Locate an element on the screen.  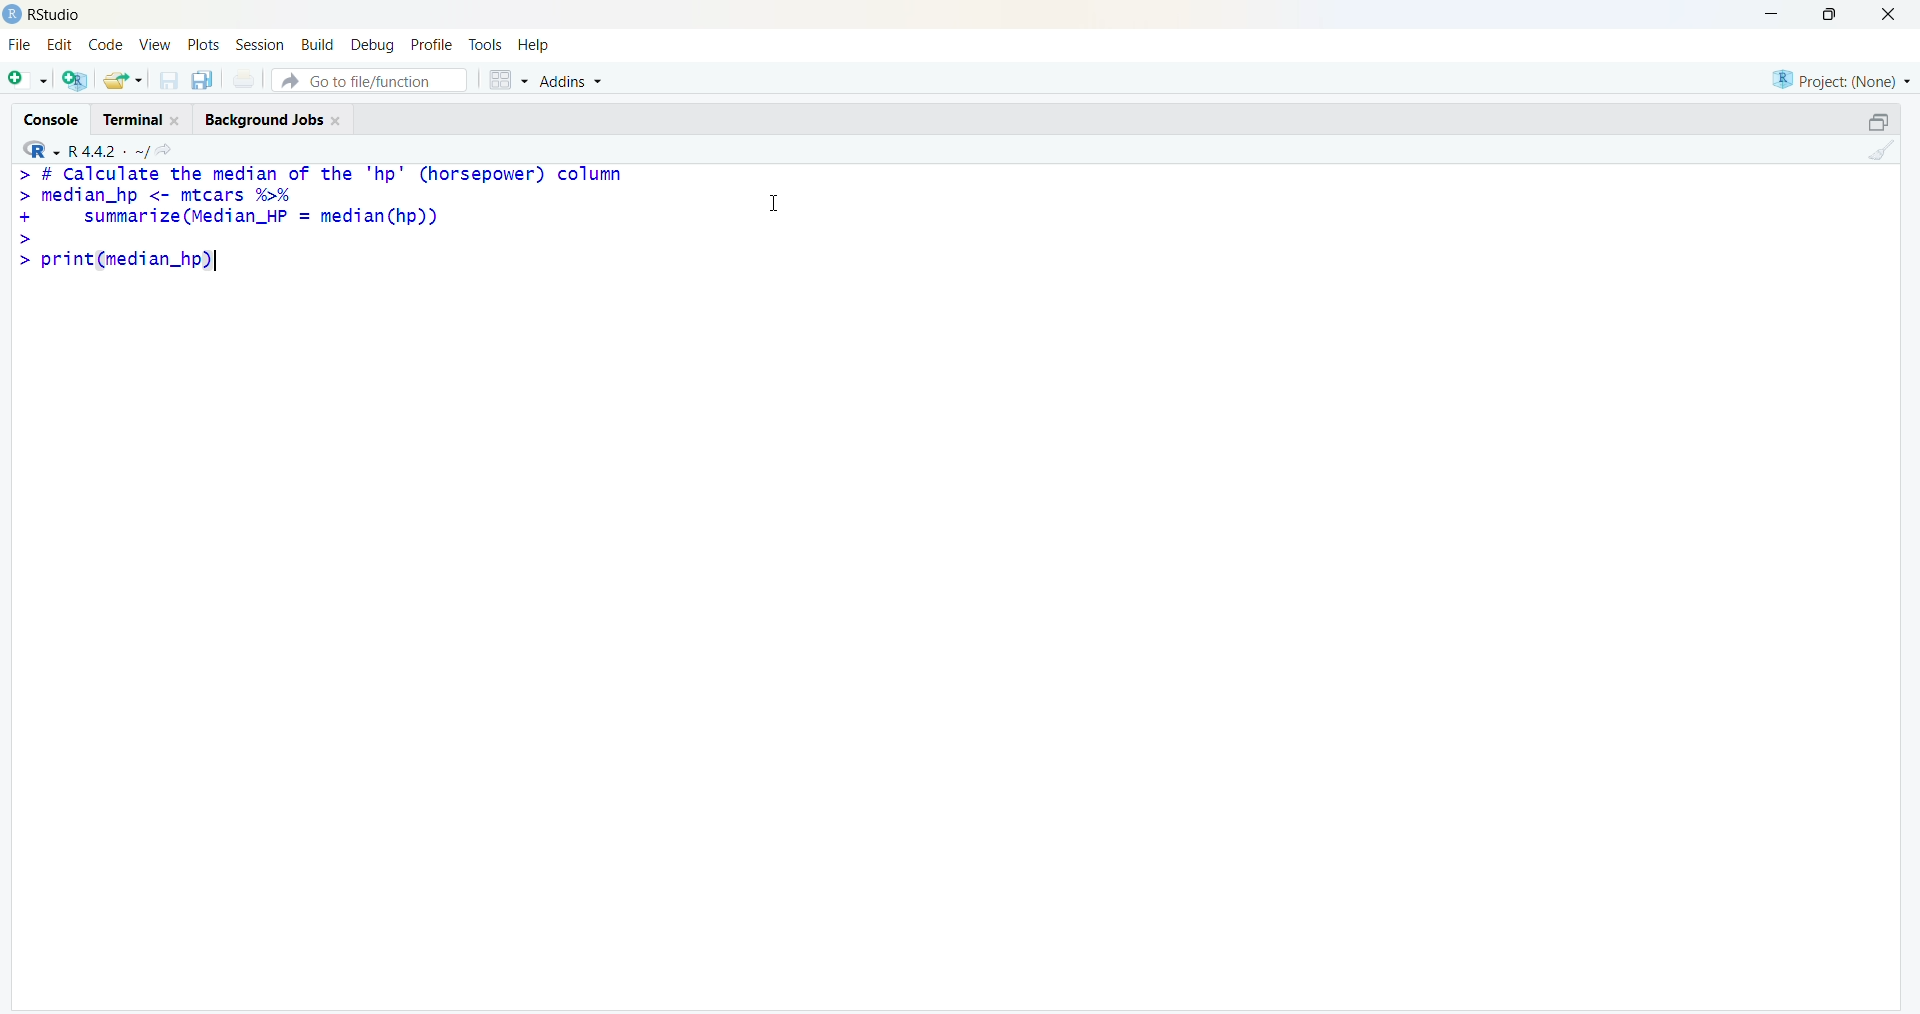
maximise is located at coordinates (1830, 14).